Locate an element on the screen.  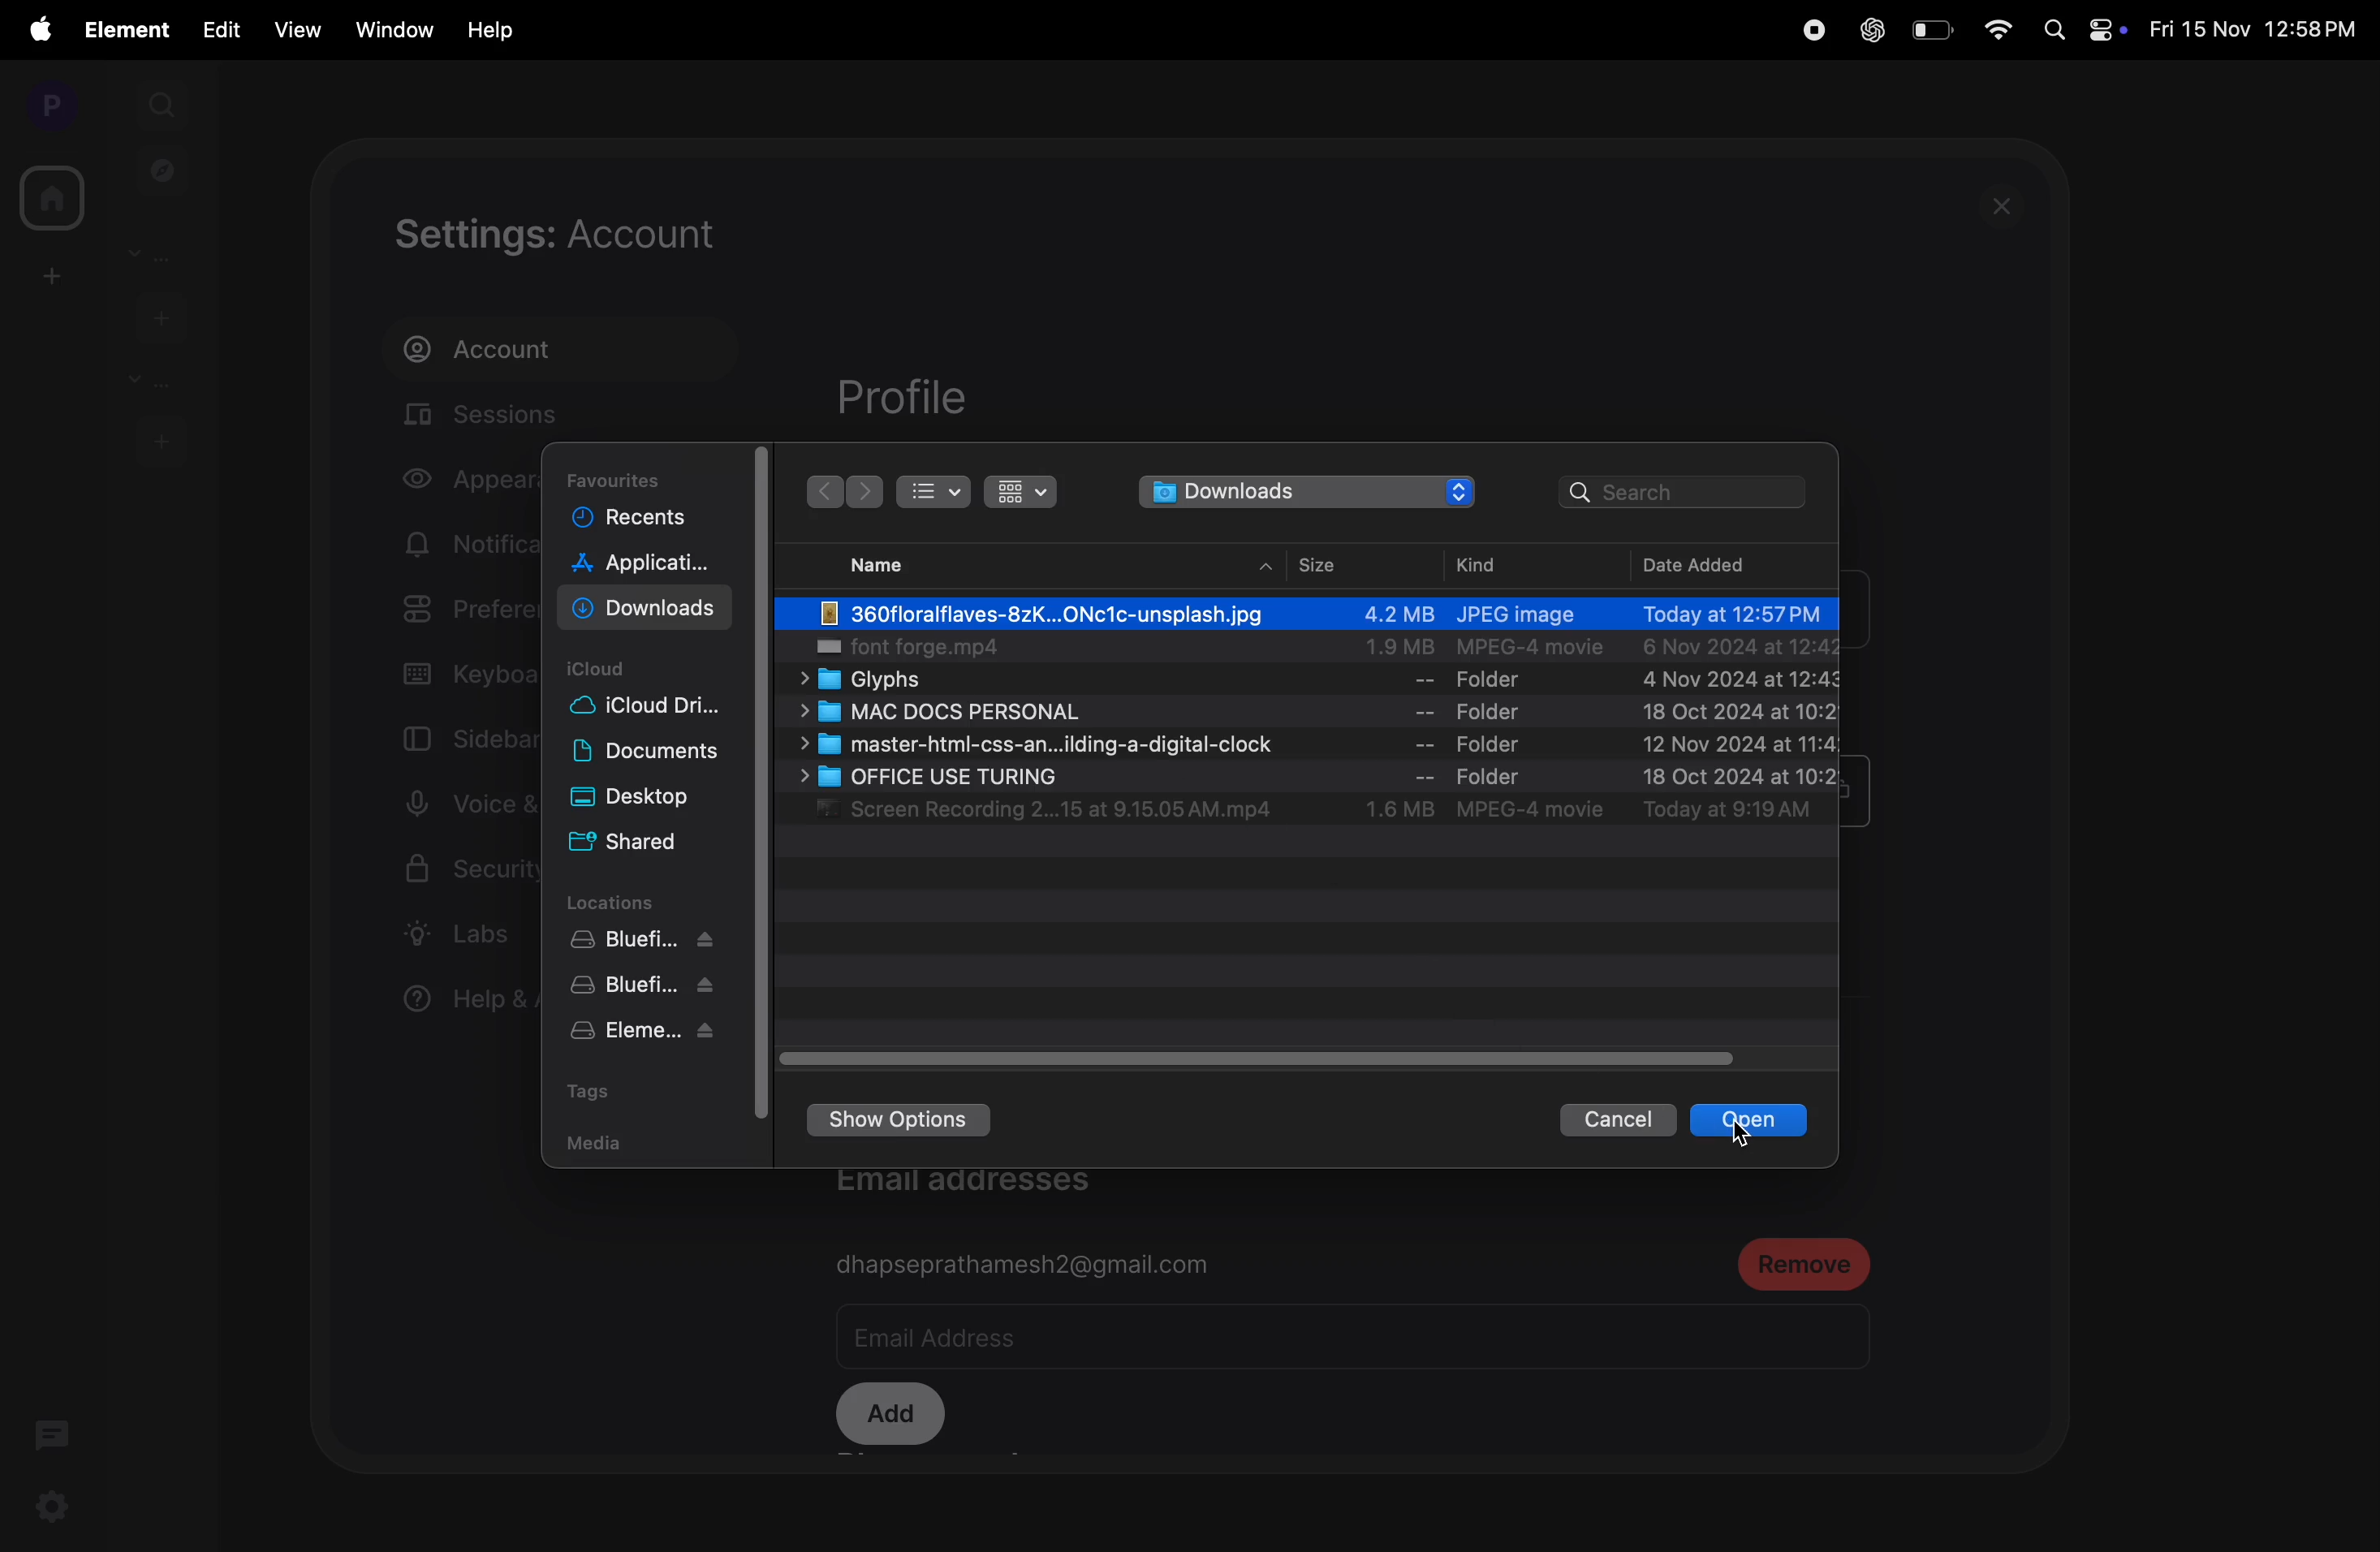
account is located at coordinates (524, 351).